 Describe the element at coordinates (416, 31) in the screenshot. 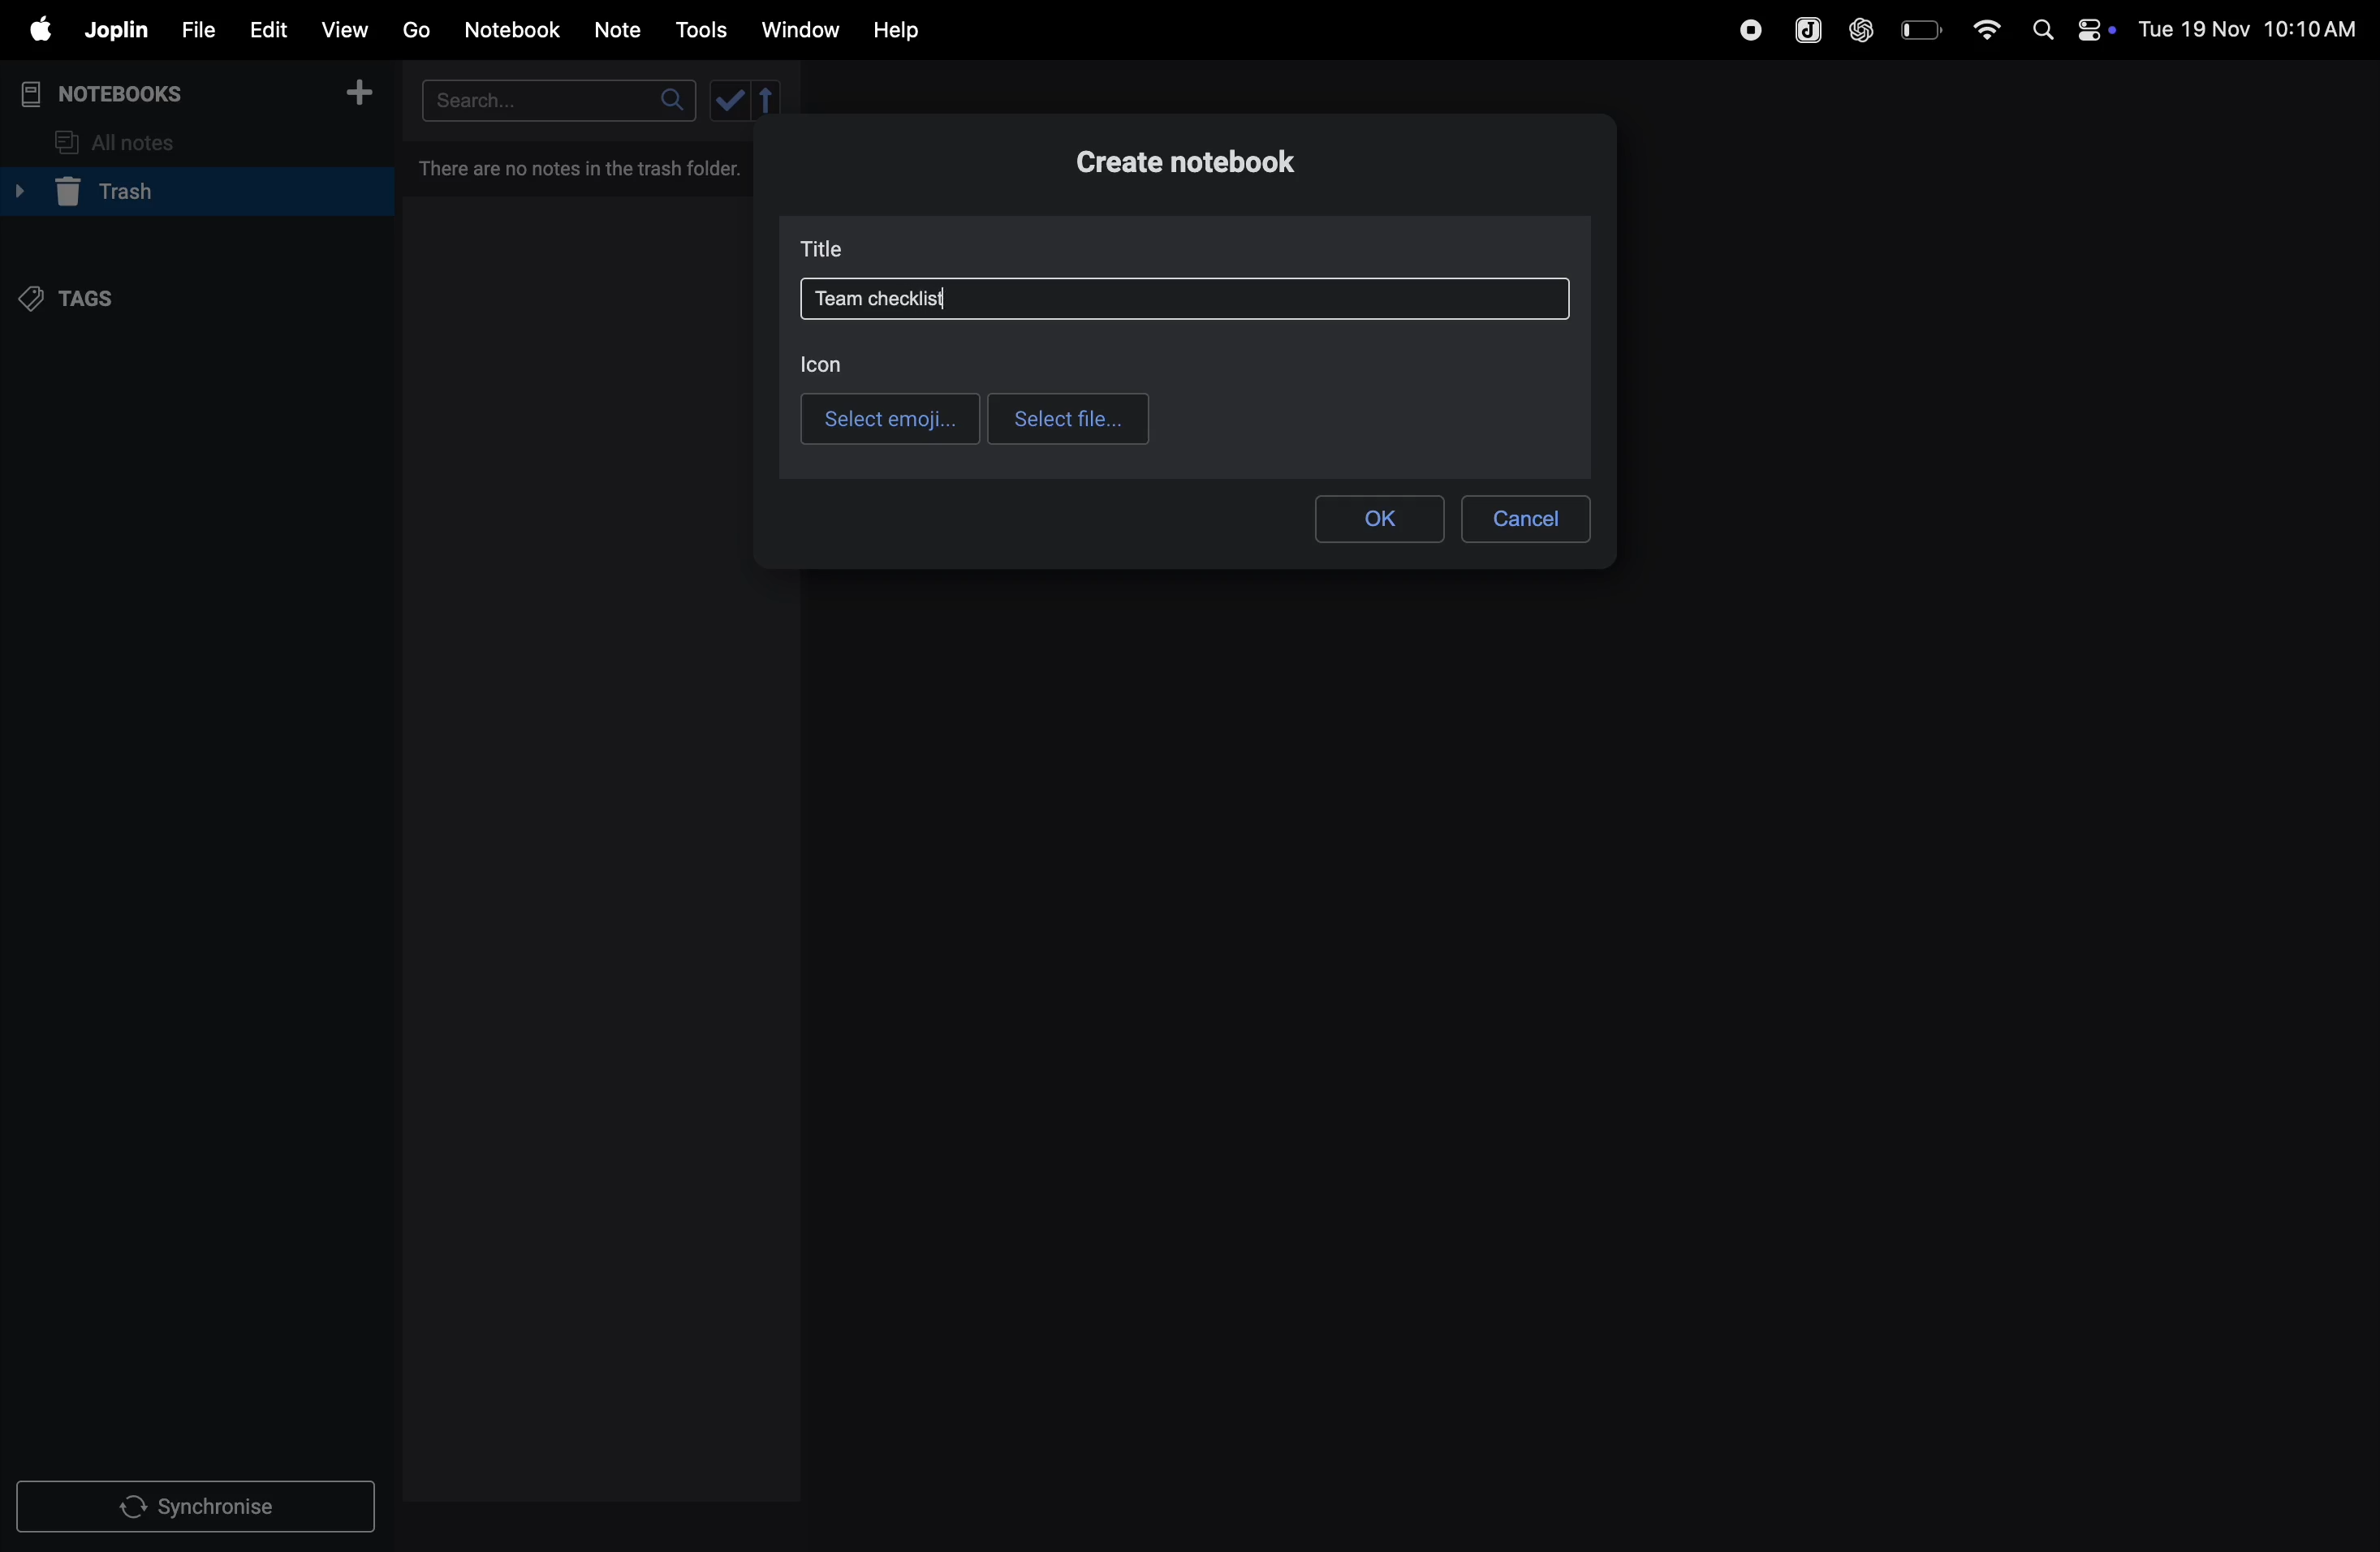

I see `go` at that location.